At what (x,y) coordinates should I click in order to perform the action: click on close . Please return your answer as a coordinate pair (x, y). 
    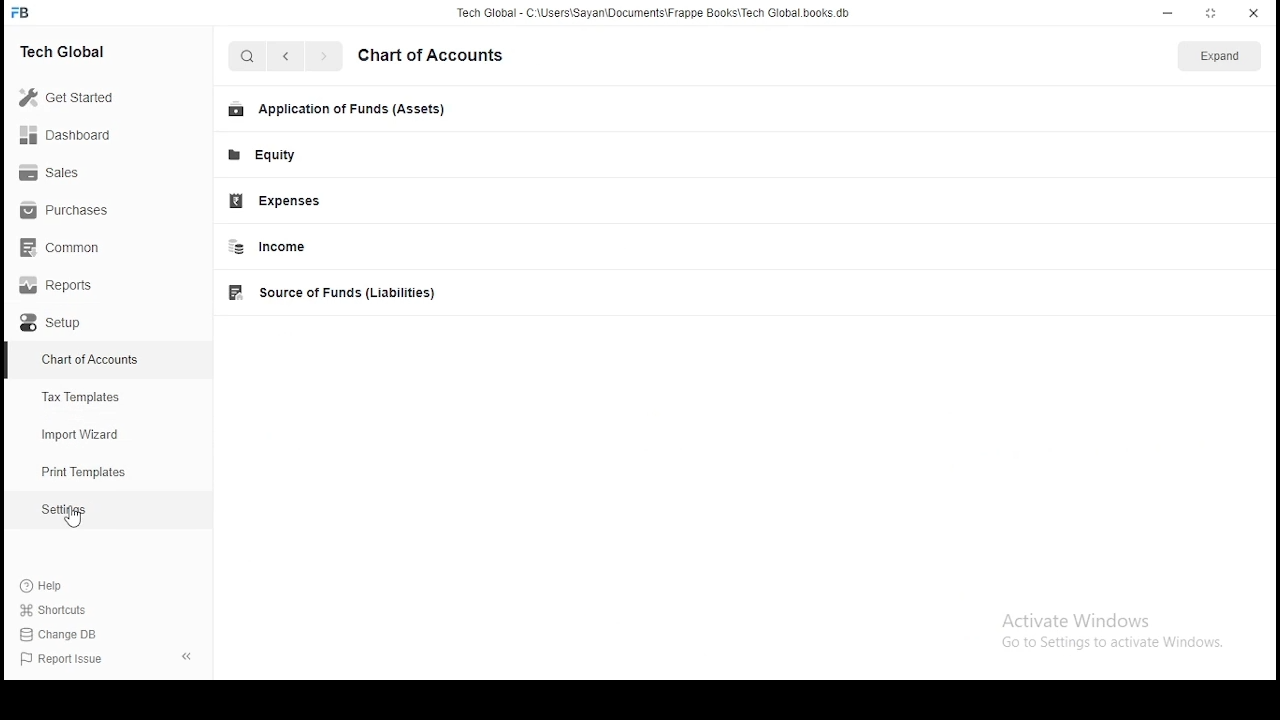
    Looking at the image, I should click on (1252, 14).